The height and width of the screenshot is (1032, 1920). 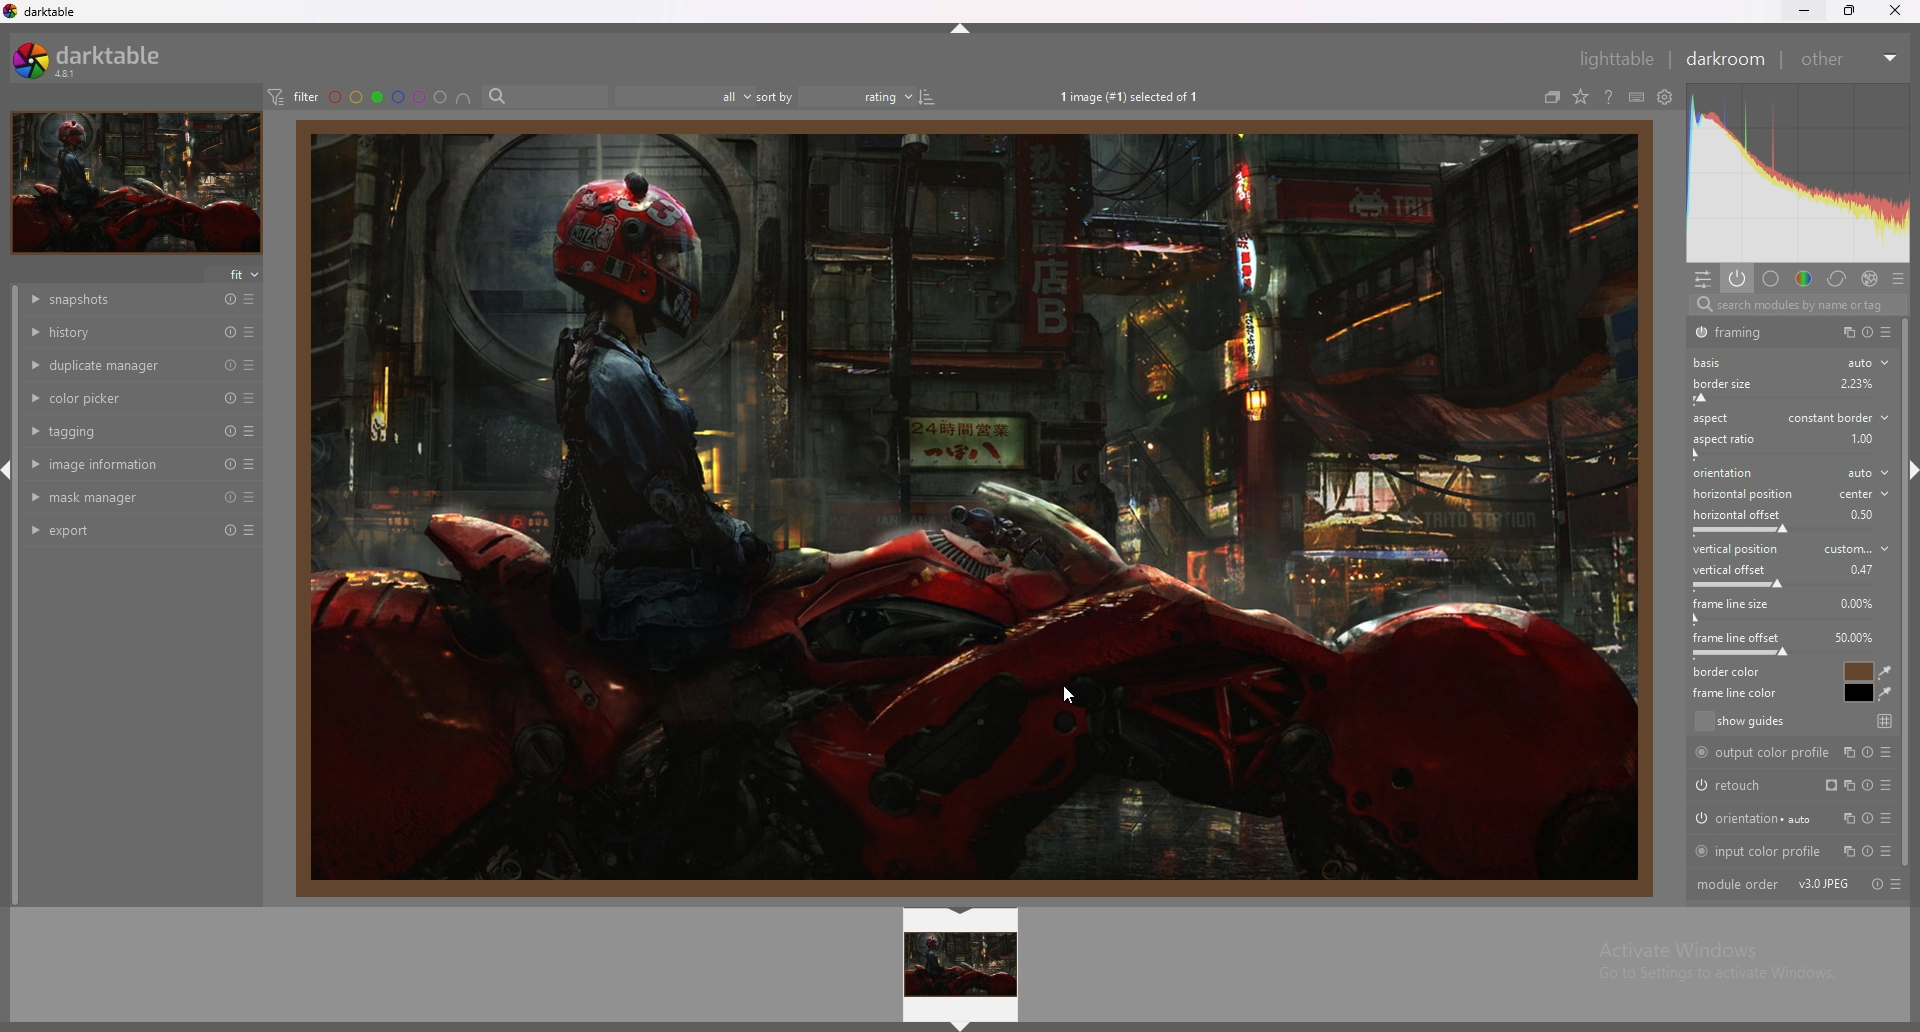 What do you see at coordinates (1782, 620) in the screenshot?
I see `frame line size bar` at bounding box center [1782, 620].